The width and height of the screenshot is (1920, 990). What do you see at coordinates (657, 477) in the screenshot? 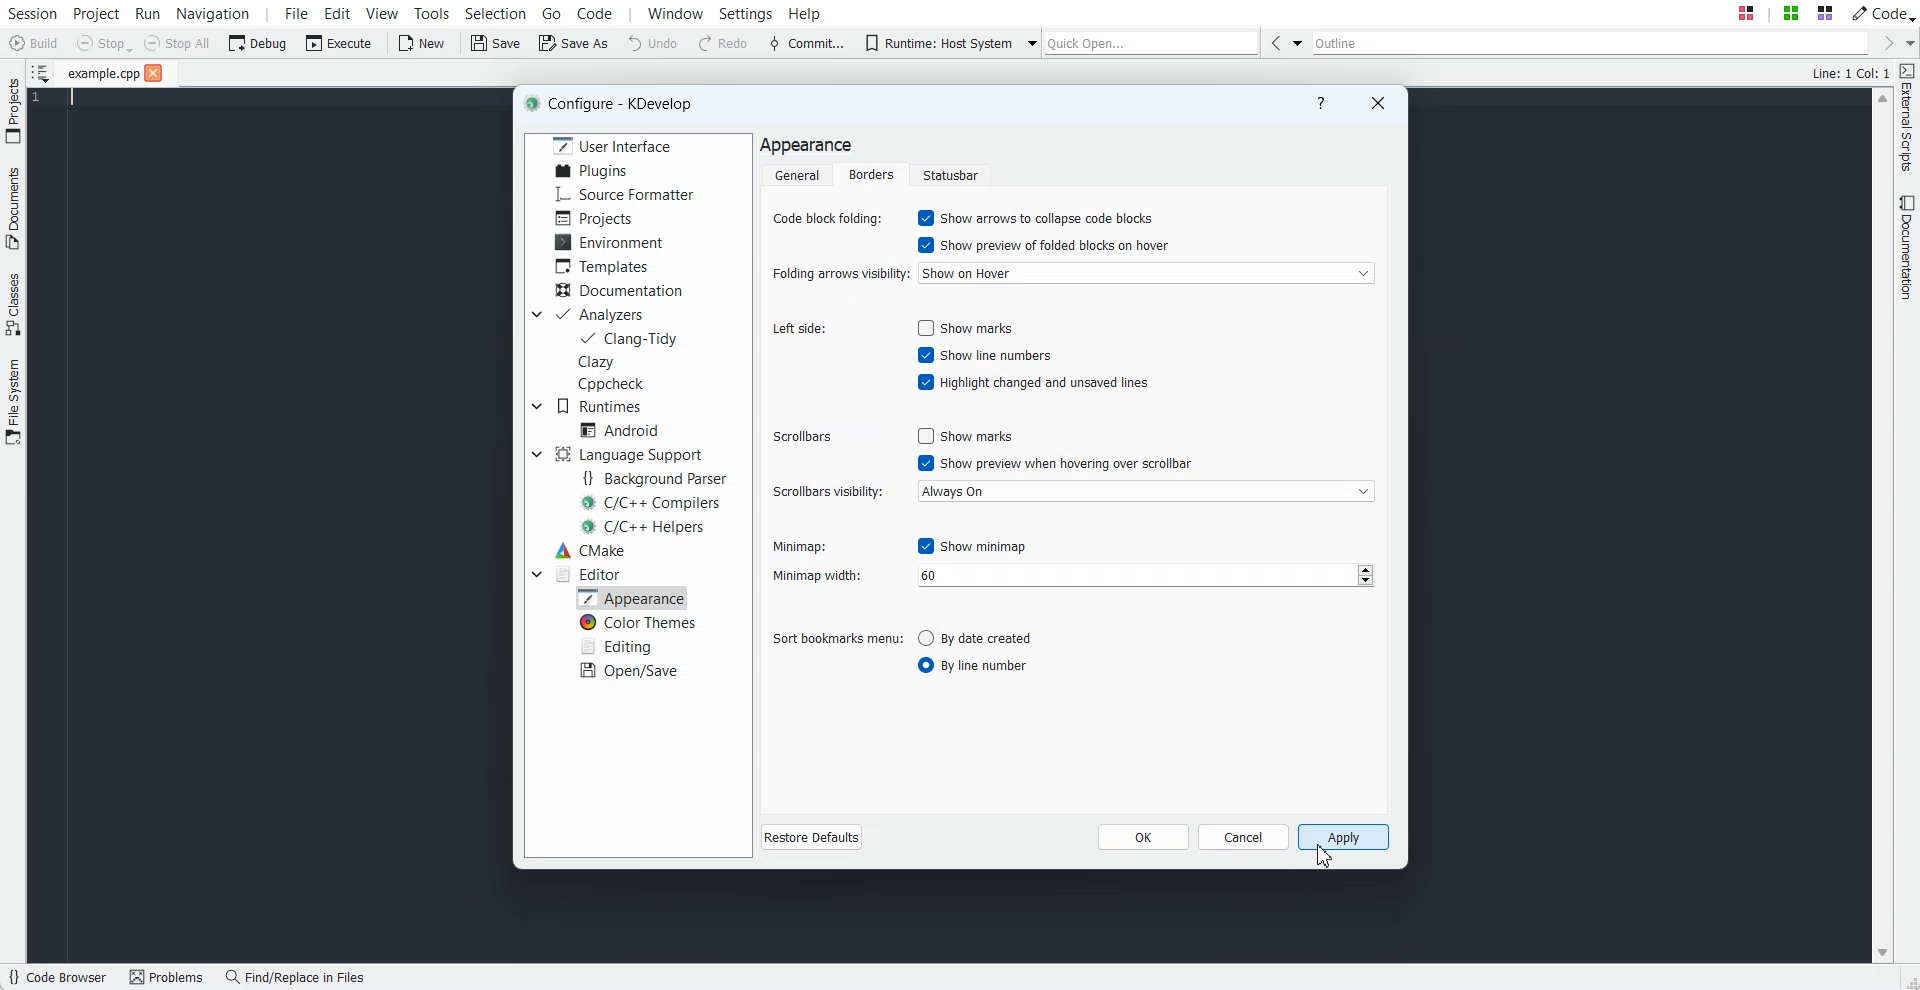
I see `Background Parser` at bounding box center [657, 477].